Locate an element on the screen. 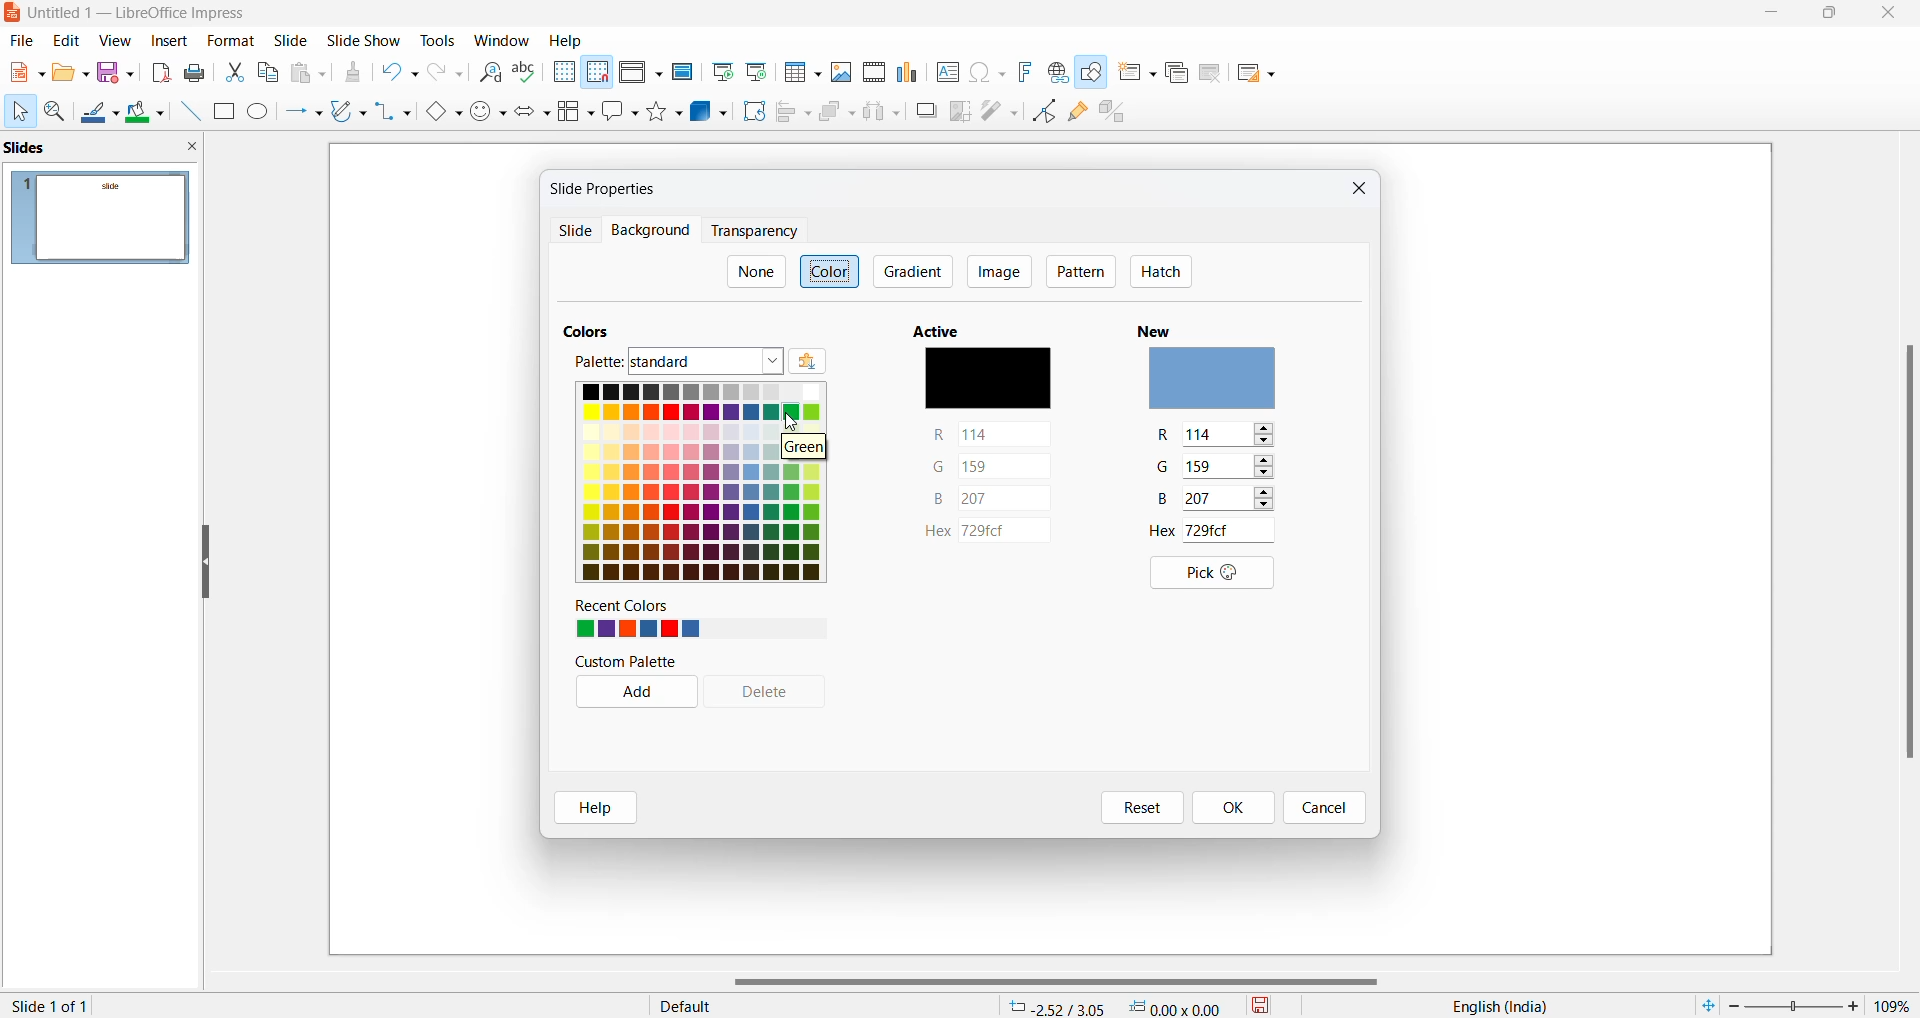 This screenshot has height=1018, width=1920. cut is located at coordinates (236, 71).